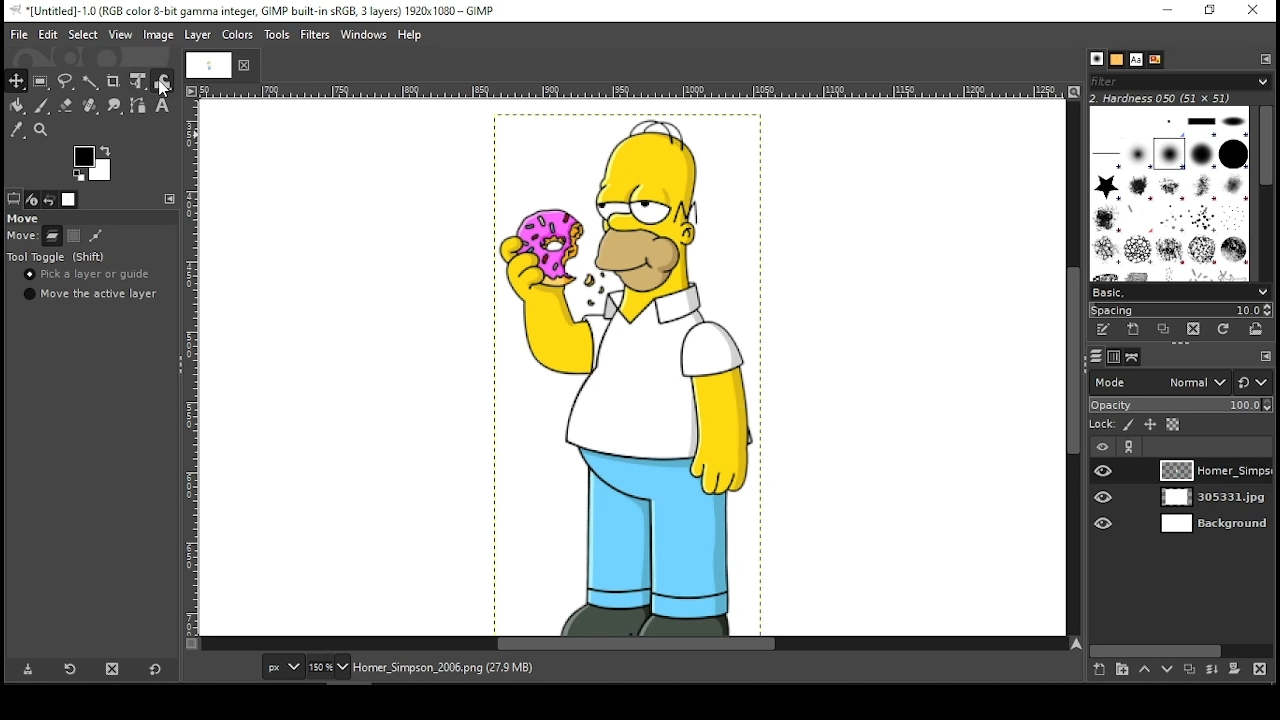 The width and height of the screenshot is (1280, 720). I want to click on smudge tool, so click(115, 105).